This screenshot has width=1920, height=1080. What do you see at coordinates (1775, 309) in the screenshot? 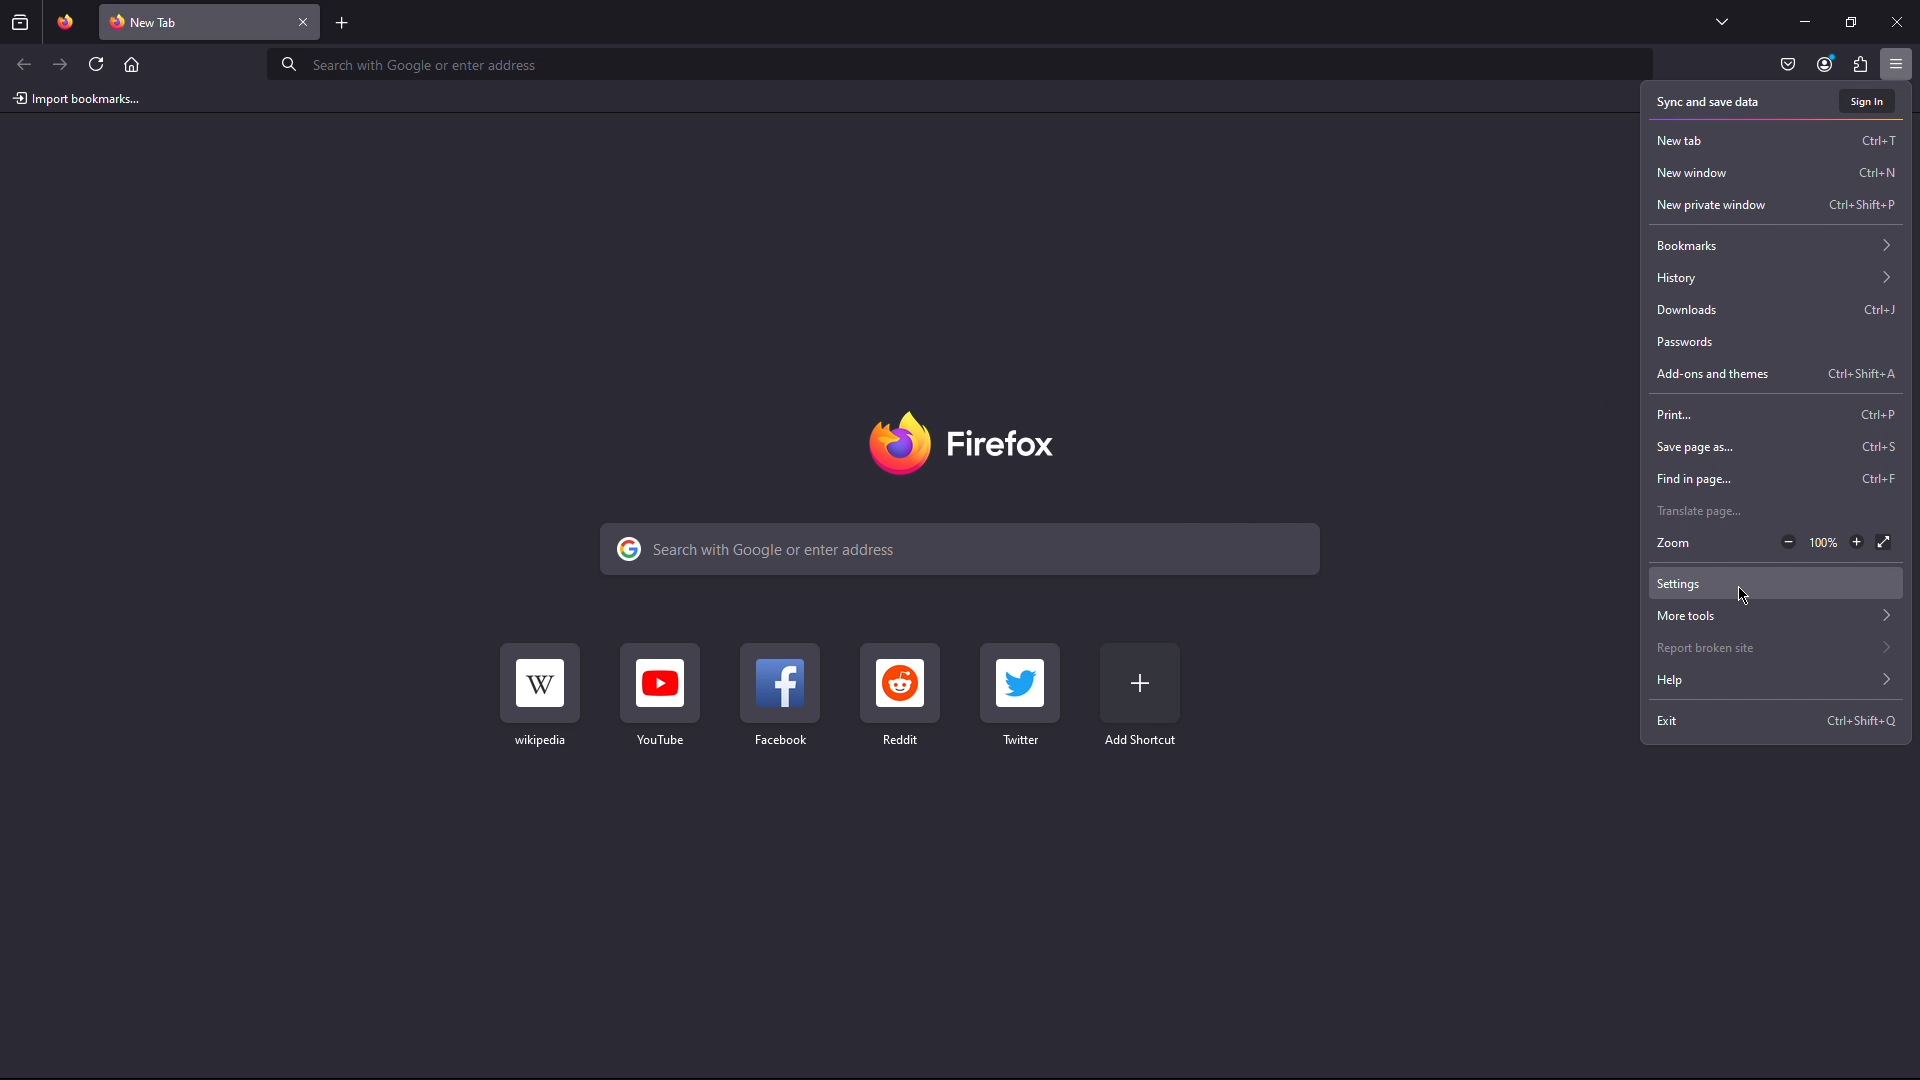
I see `Downloads` at bounding box center [1775, 309].